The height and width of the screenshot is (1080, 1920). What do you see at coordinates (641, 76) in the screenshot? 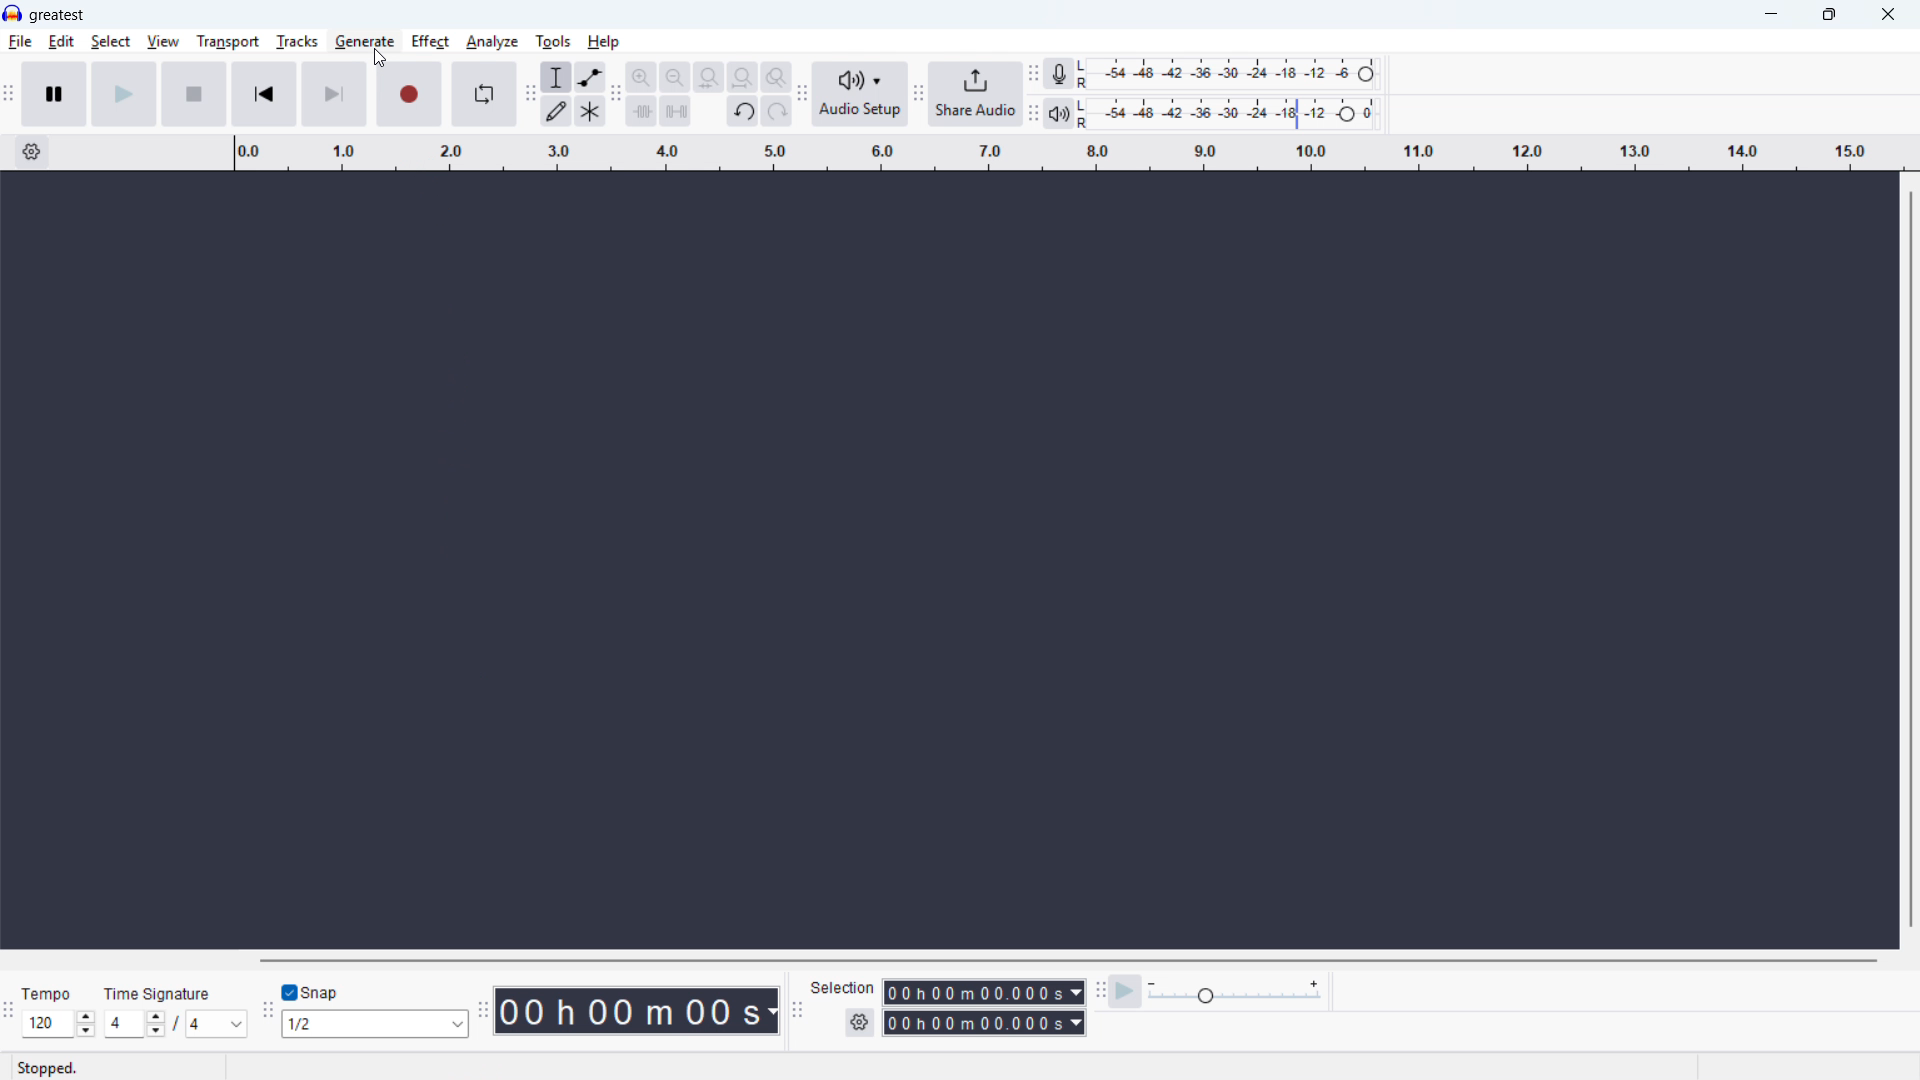
I see `zoom in` at bounding box center [641, 76].